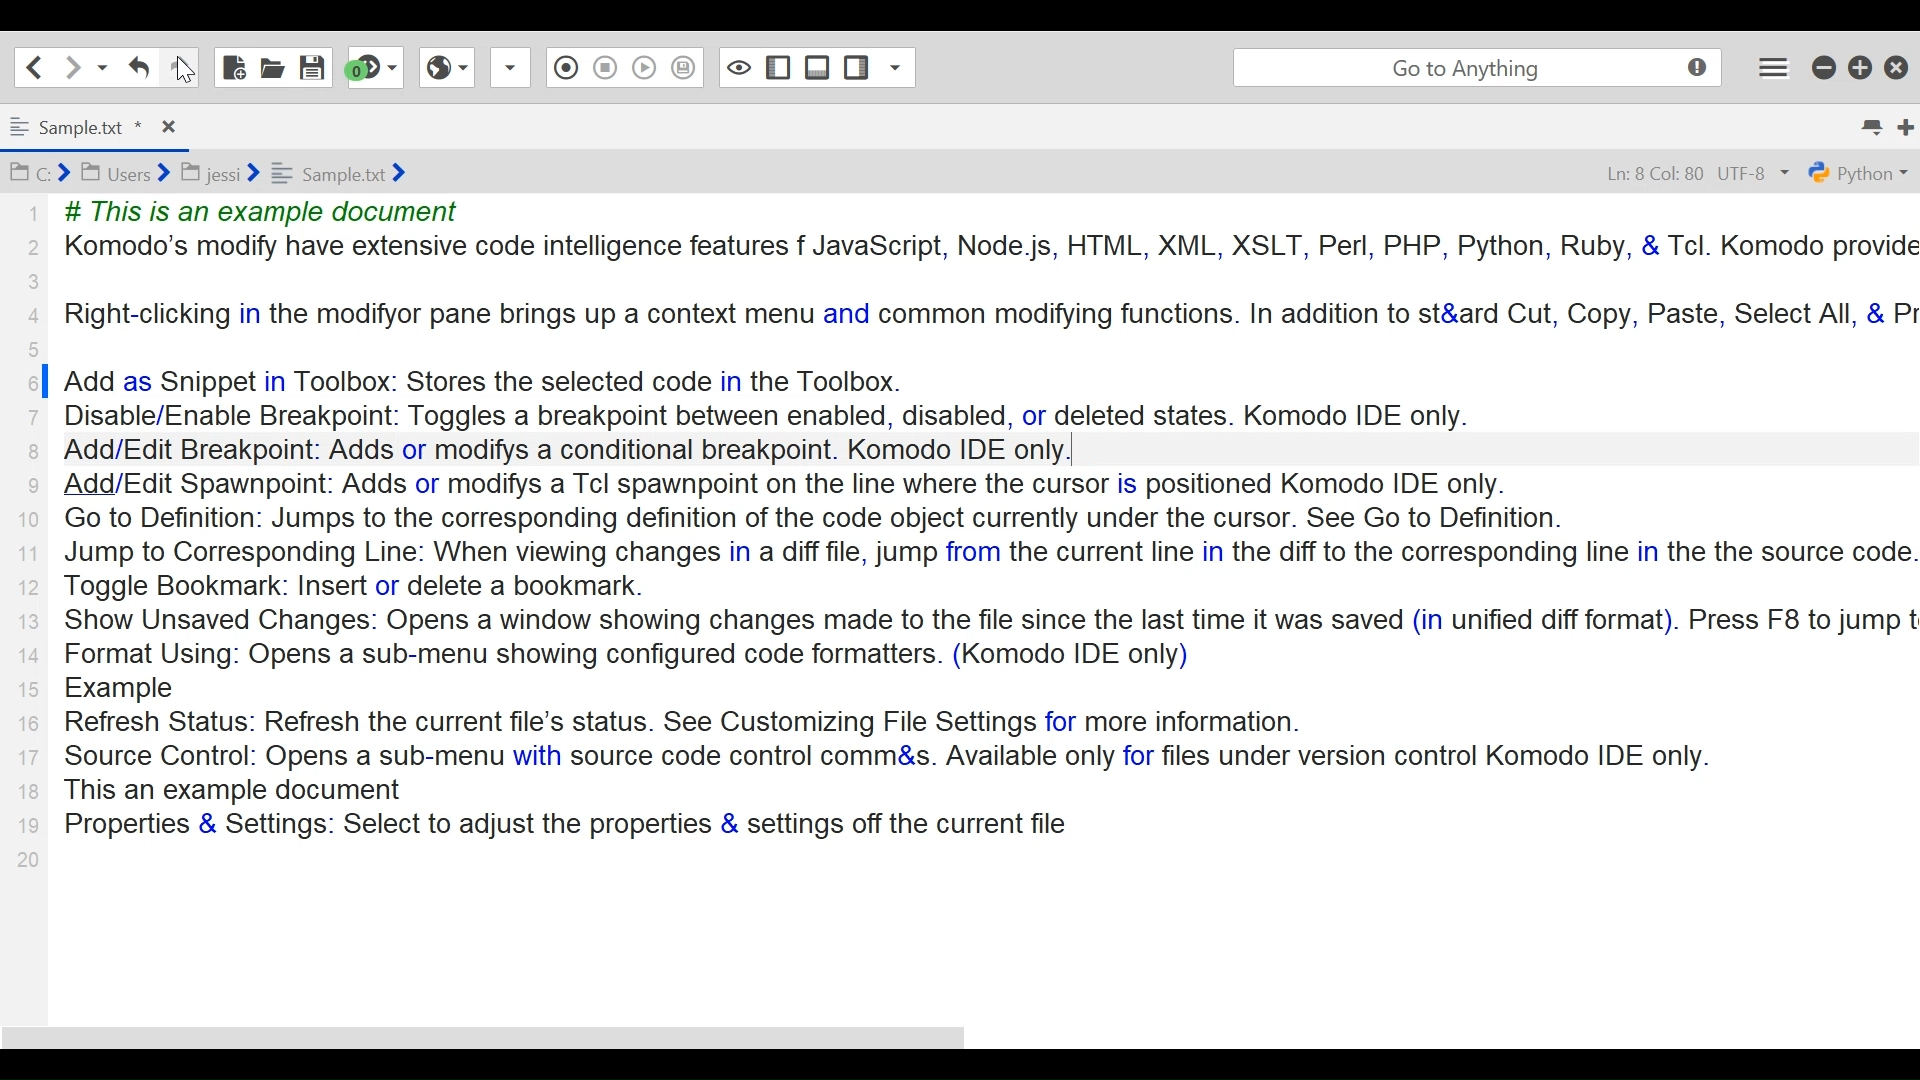 This screenshot has height=1080, width=1920. Describe the element at coordinates (604, 67) in the screenshot. I see `Stop Recording in Macro` at that location.